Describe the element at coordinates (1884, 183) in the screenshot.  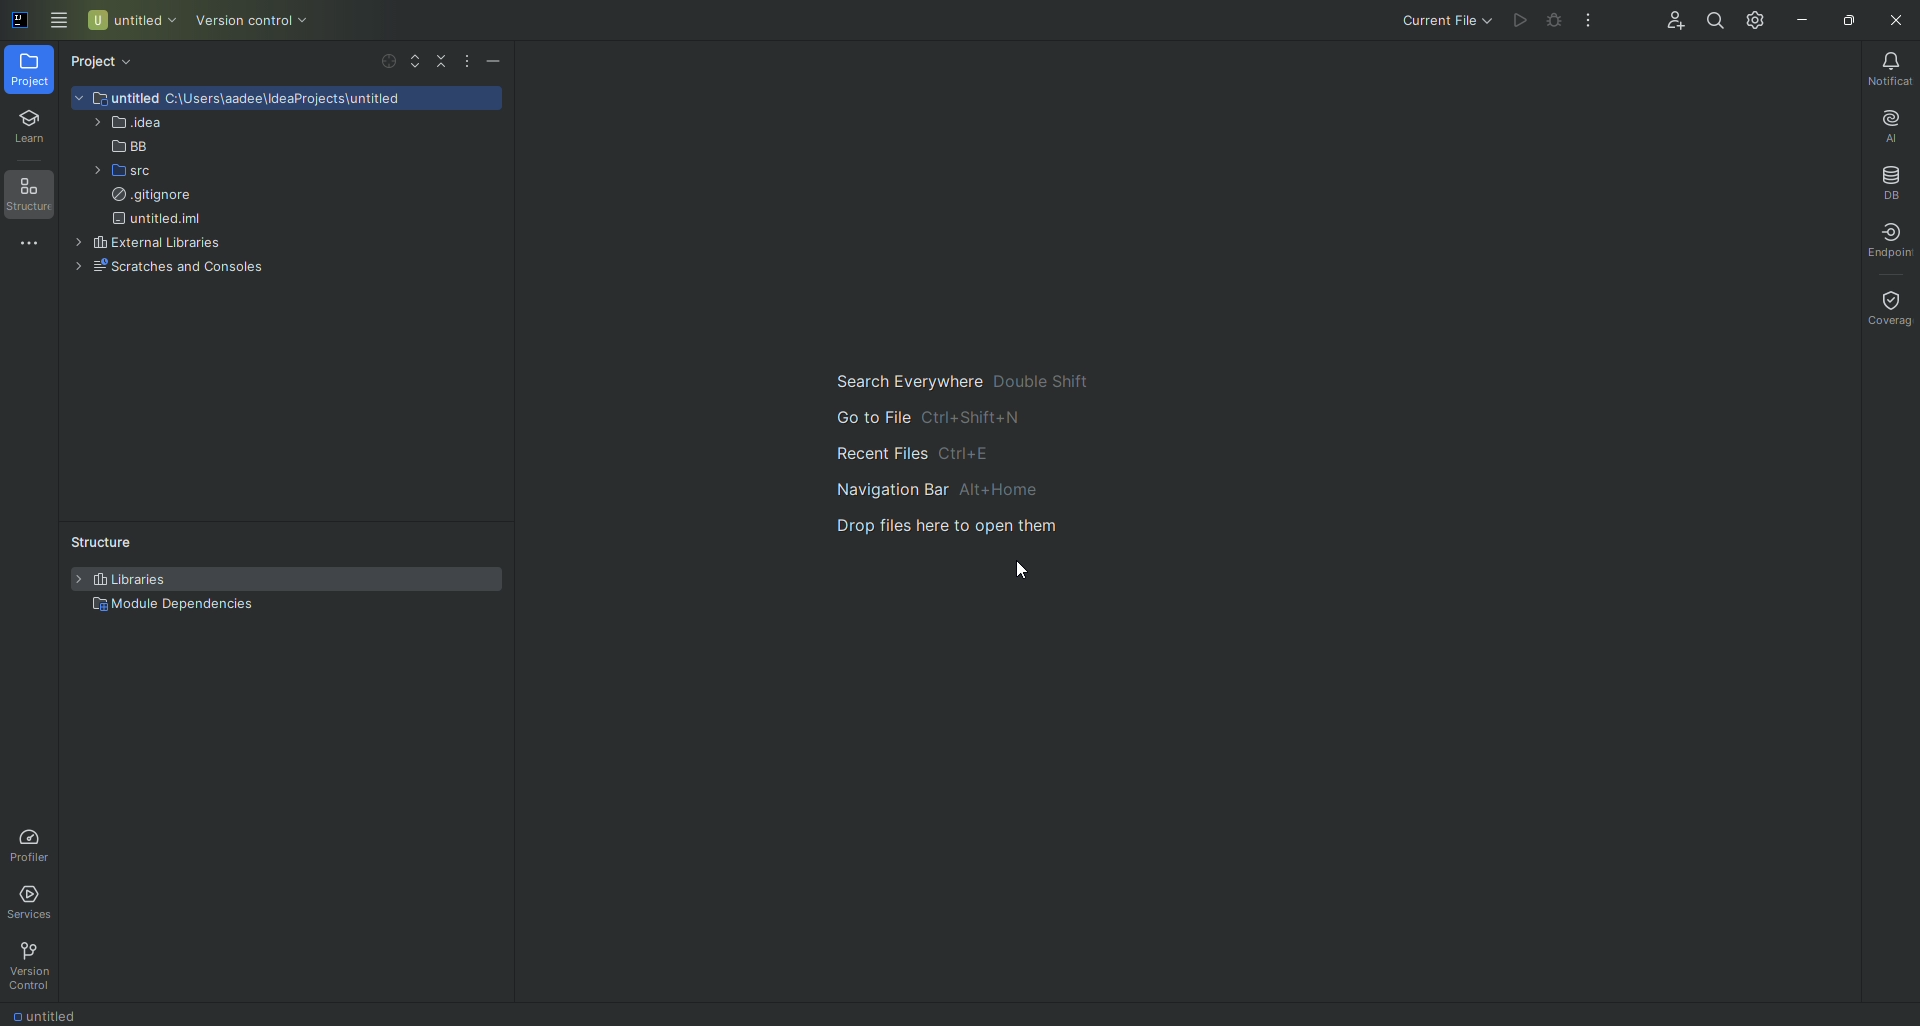
I see `Database` at that location.